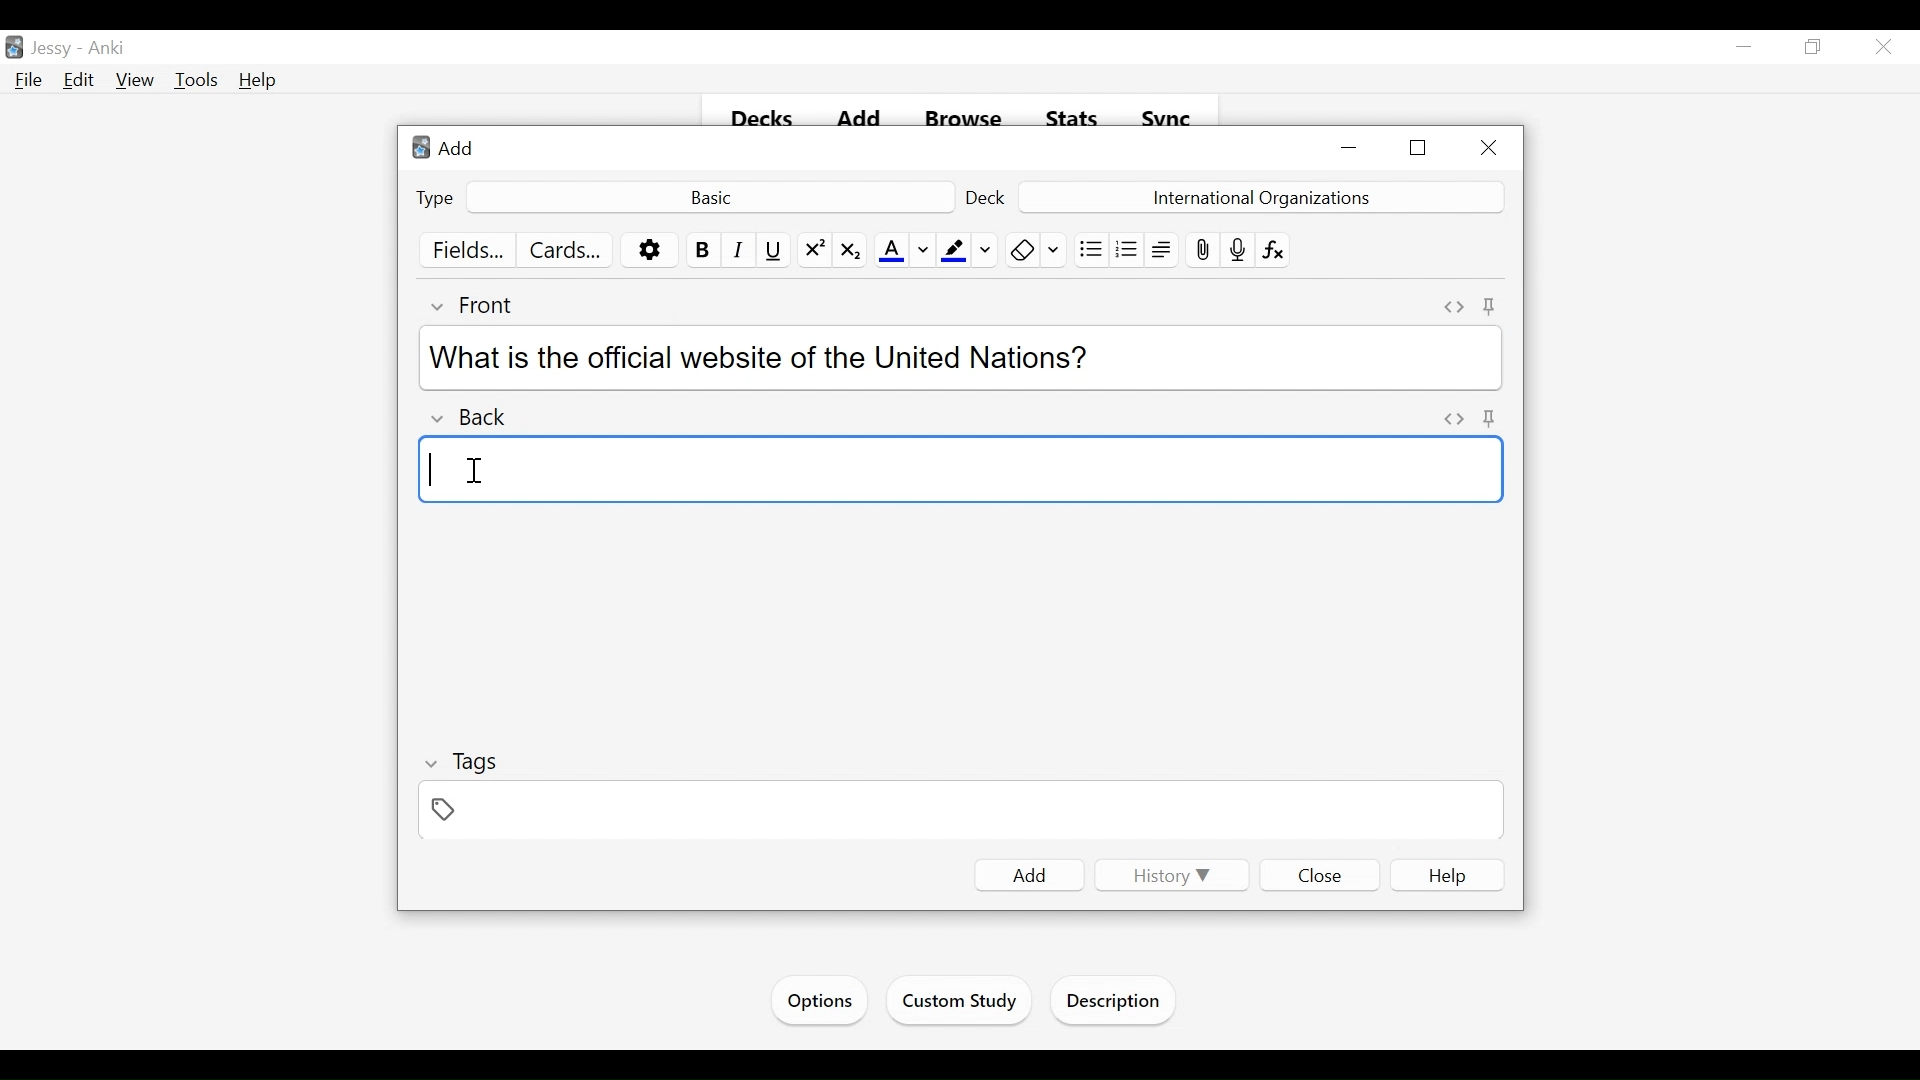 This screenshot has width=1920, height=1080. Describe the element at coordinates (260, 82) in the screenshot. I see `Help` at that location.